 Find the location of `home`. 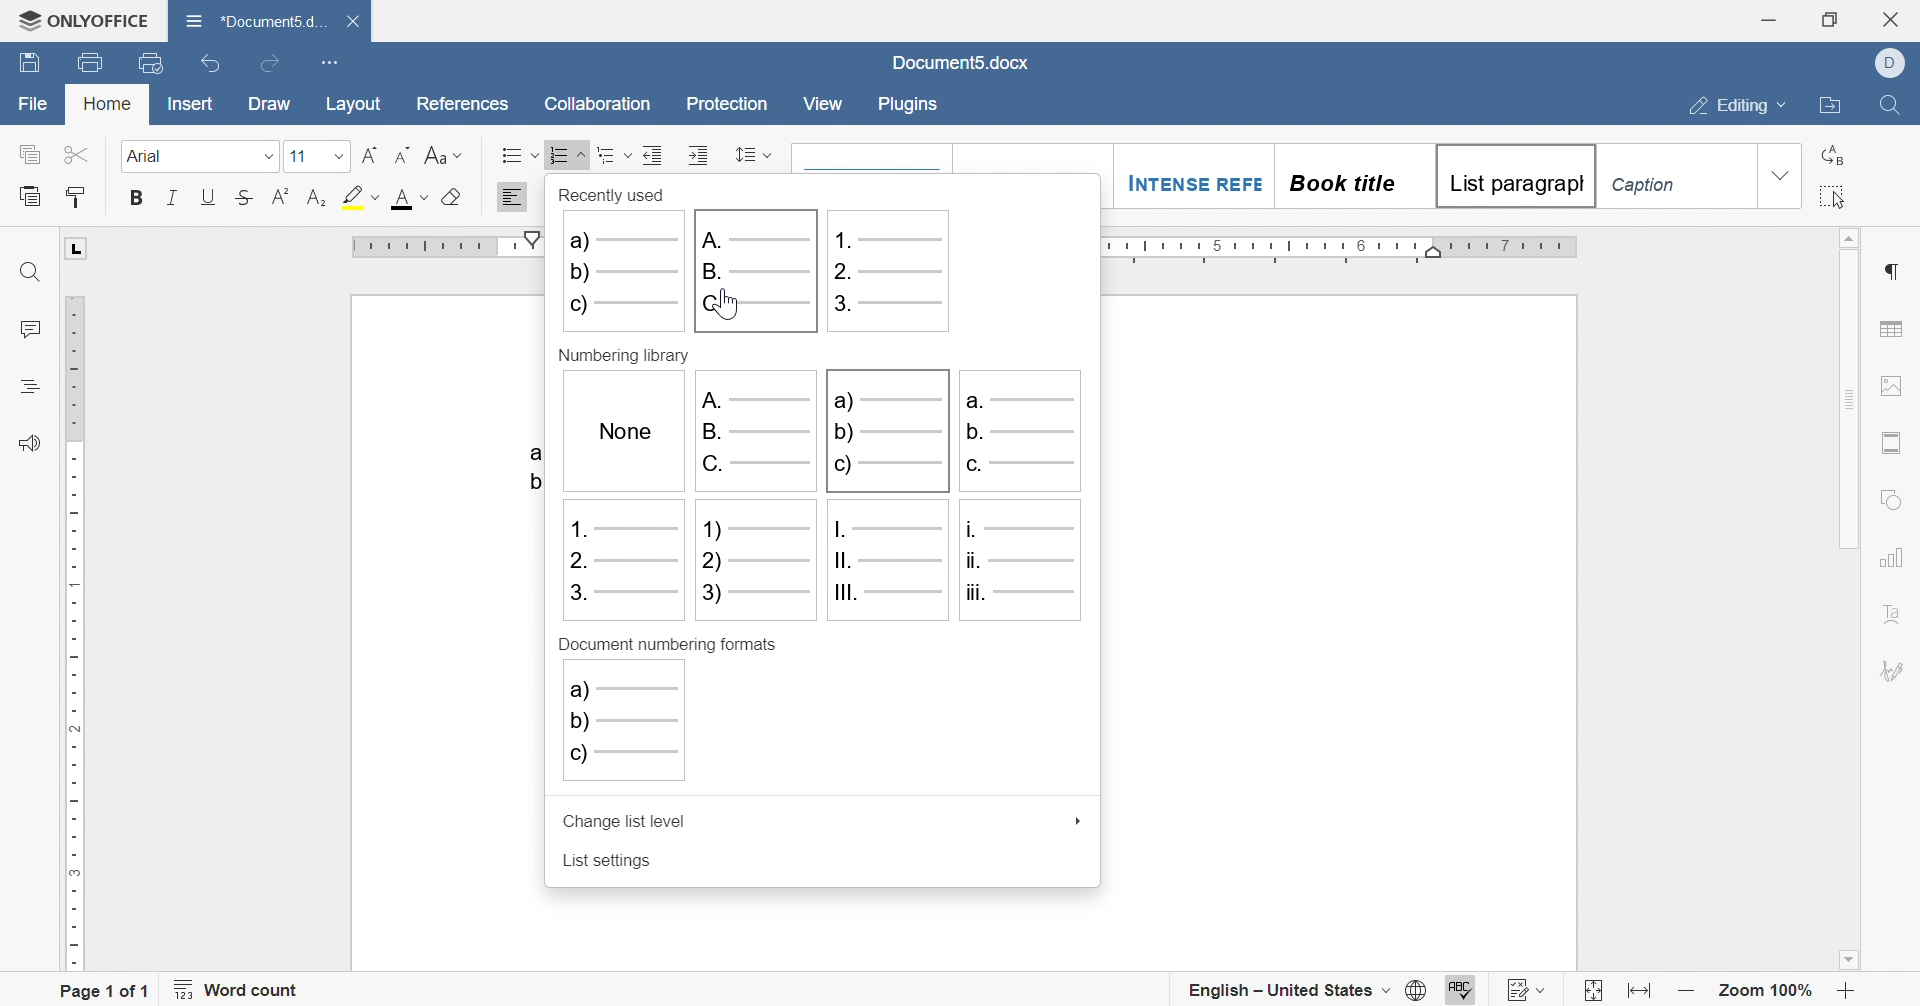

home is located at coordinates (109, 103).